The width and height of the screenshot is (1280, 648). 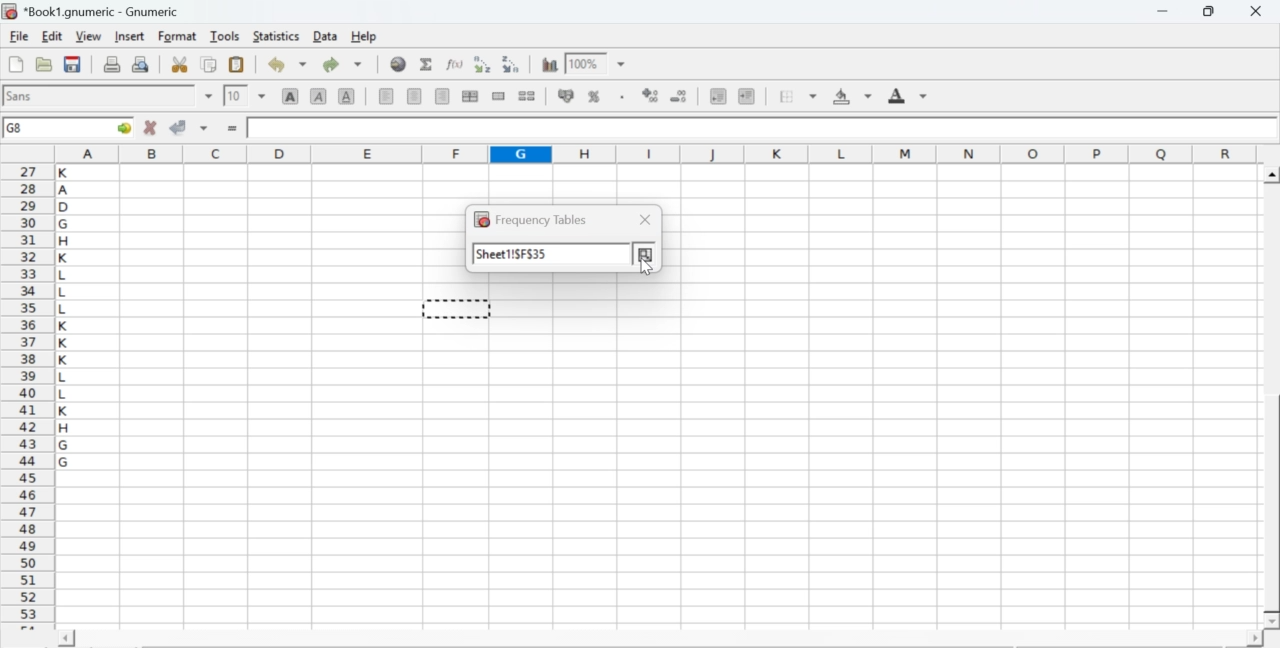 What do you see at coordinates (320, 95) in the screenshot?
I see `italic` at bounding box center [320, 95].